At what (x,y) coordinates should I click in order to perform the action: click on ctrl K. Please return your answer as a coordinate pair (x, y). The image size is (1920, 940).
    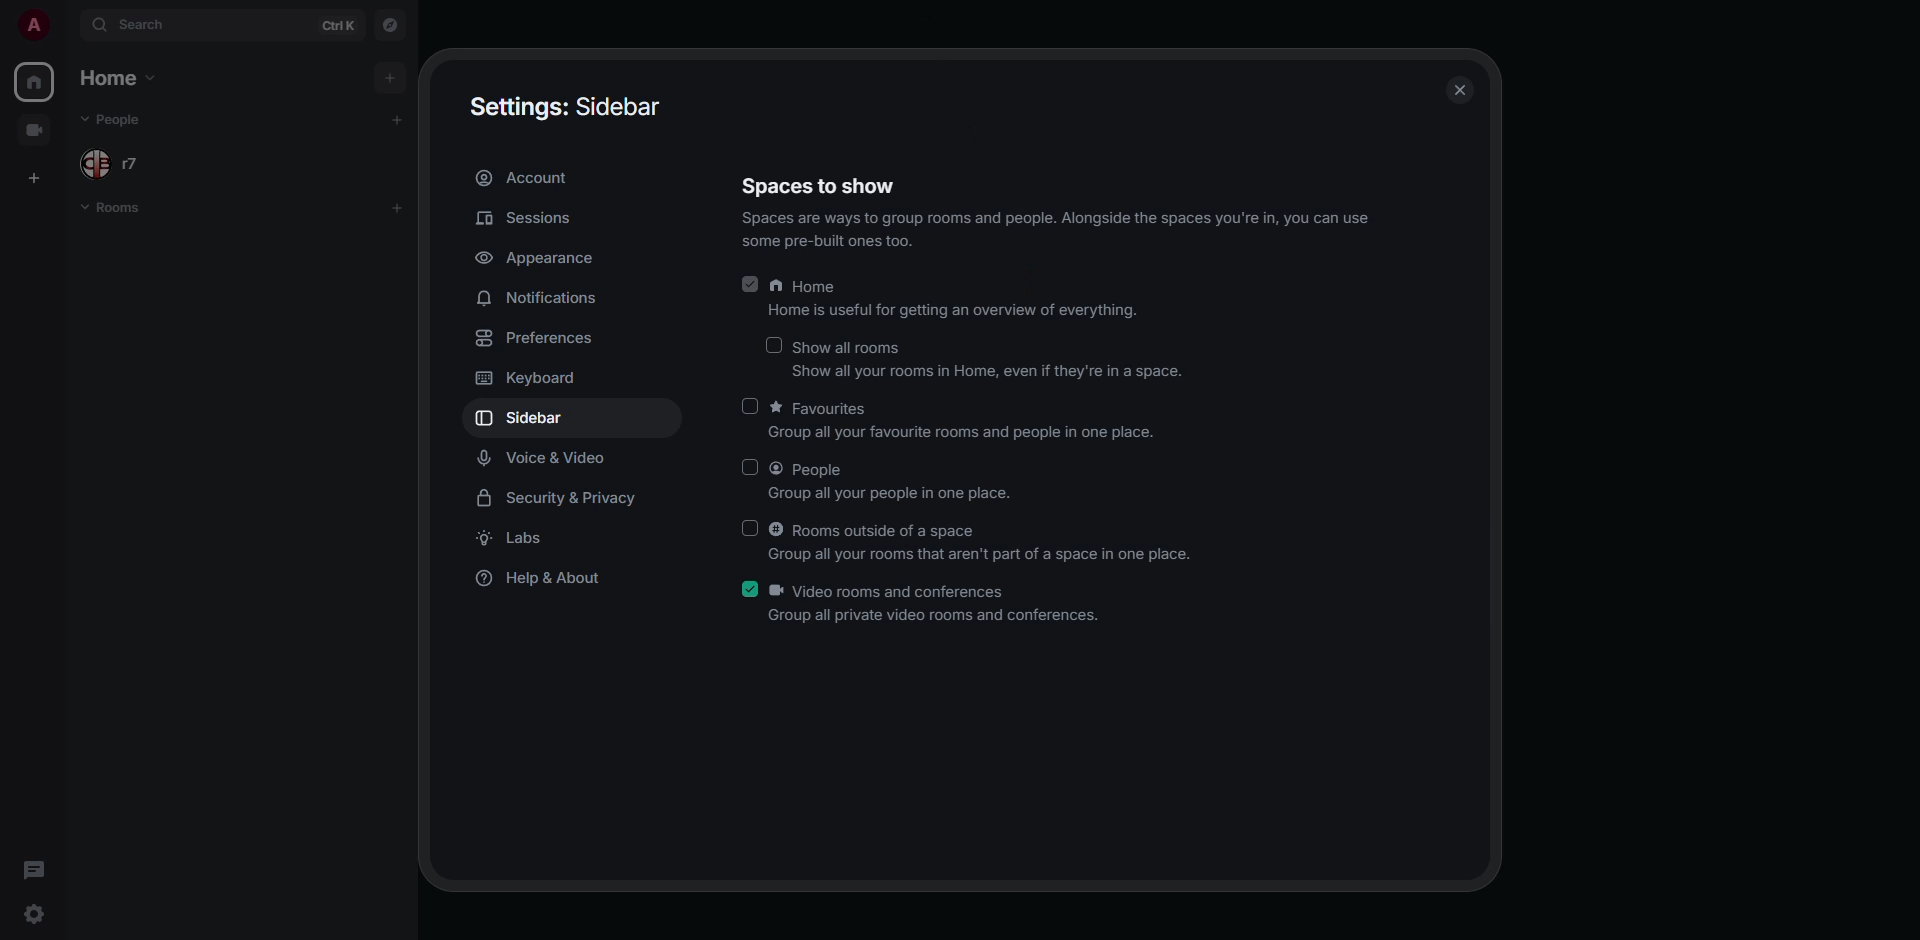
    Looking at the image, I should click on (338, 26).